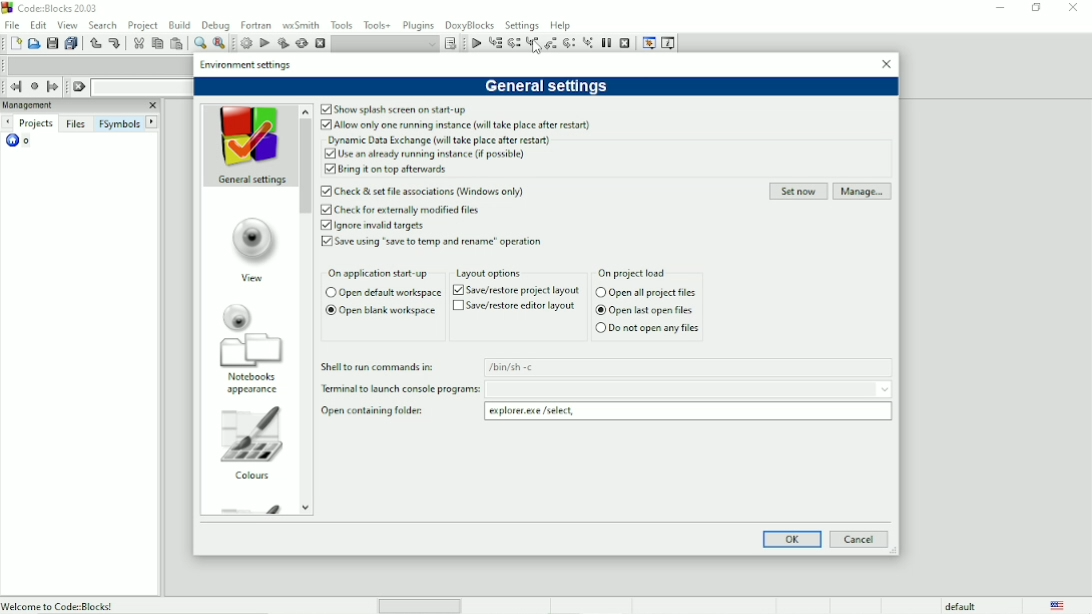 This screenshot has height=614, width=1092. Describe the element at coordinates (70, 106) in the screenshot. I see `Management` at that location.